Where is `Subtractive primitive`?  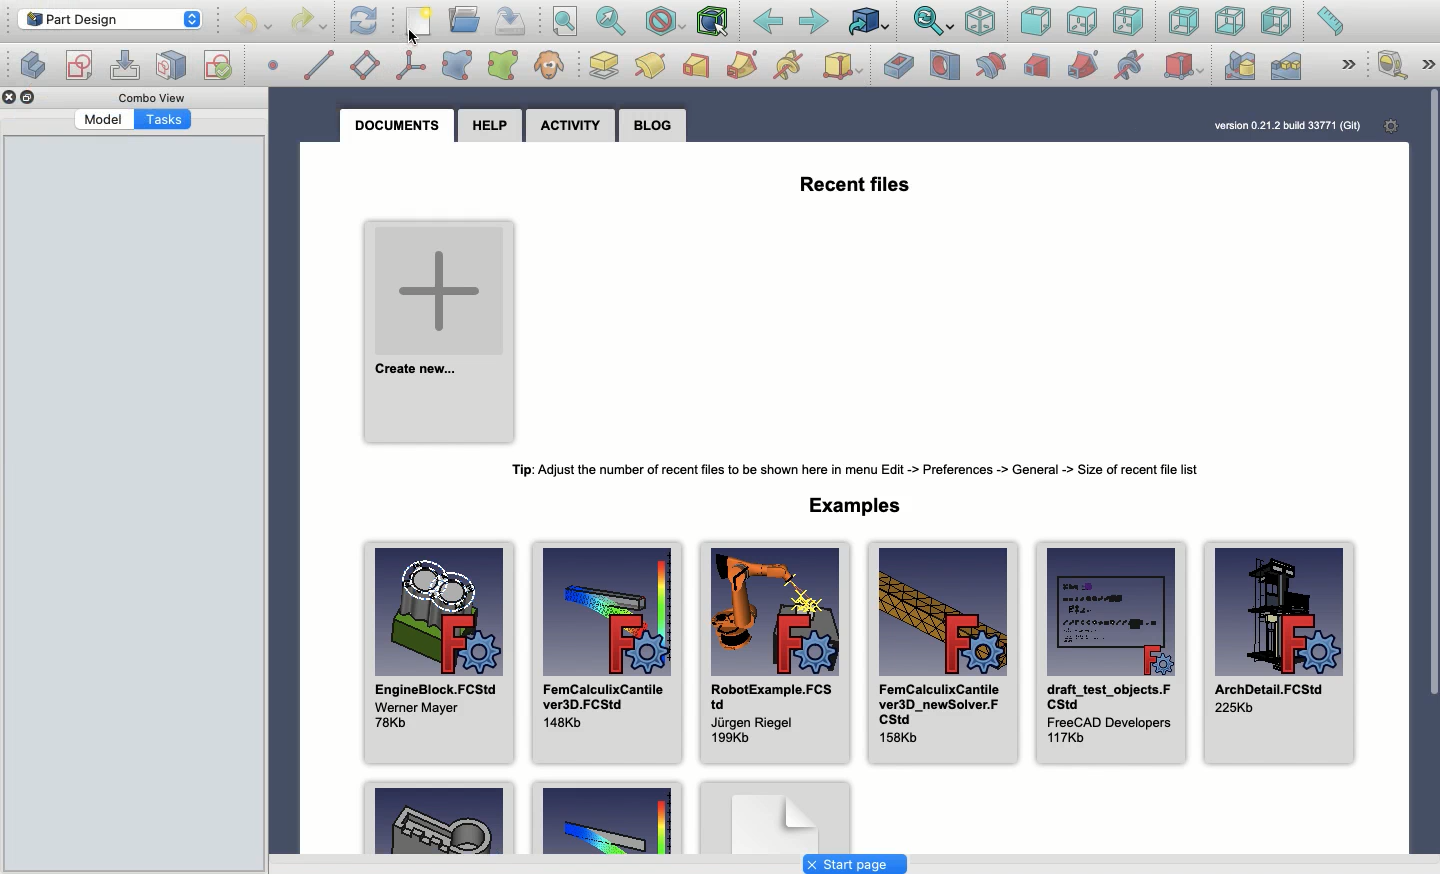
Subtractive primitive is located at coordinates (1184, 68).